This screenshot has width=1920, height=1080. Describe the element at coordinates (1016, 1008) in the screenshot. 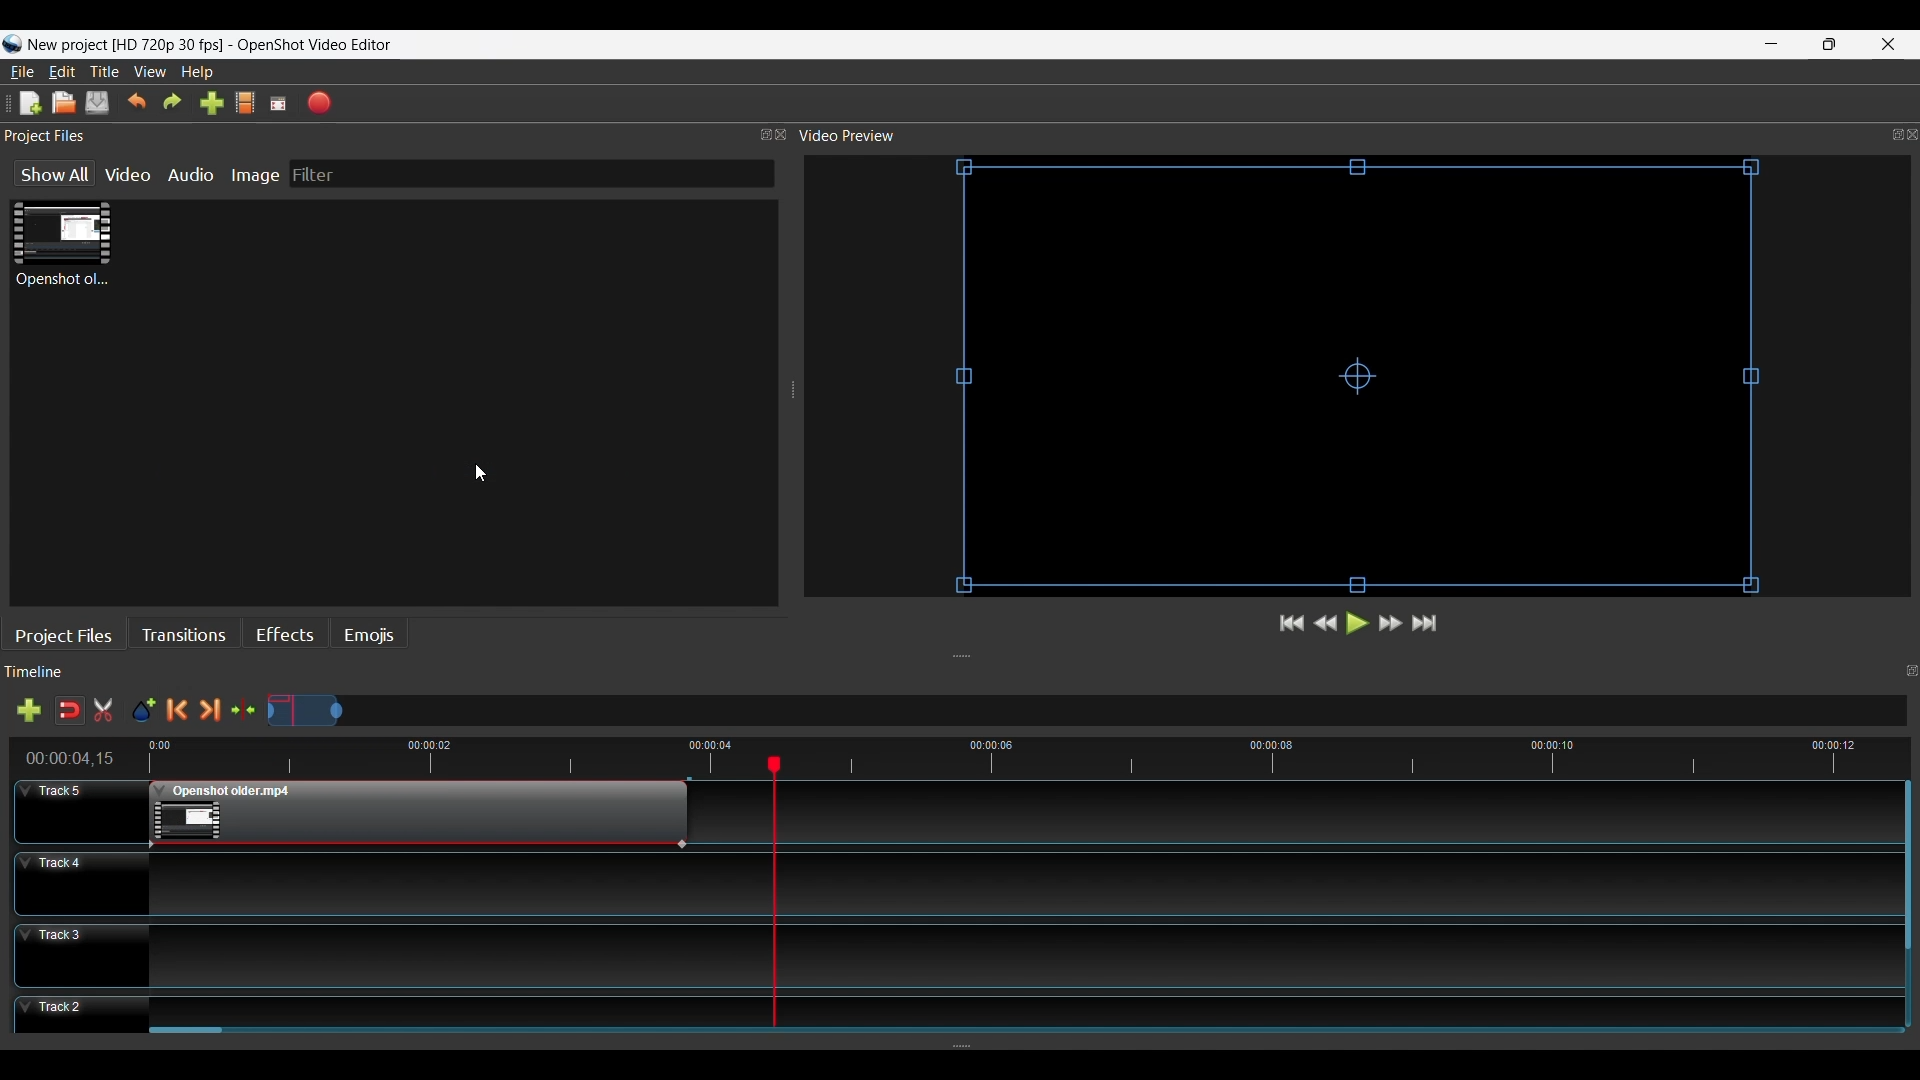

I see `Track Panel` at that location.